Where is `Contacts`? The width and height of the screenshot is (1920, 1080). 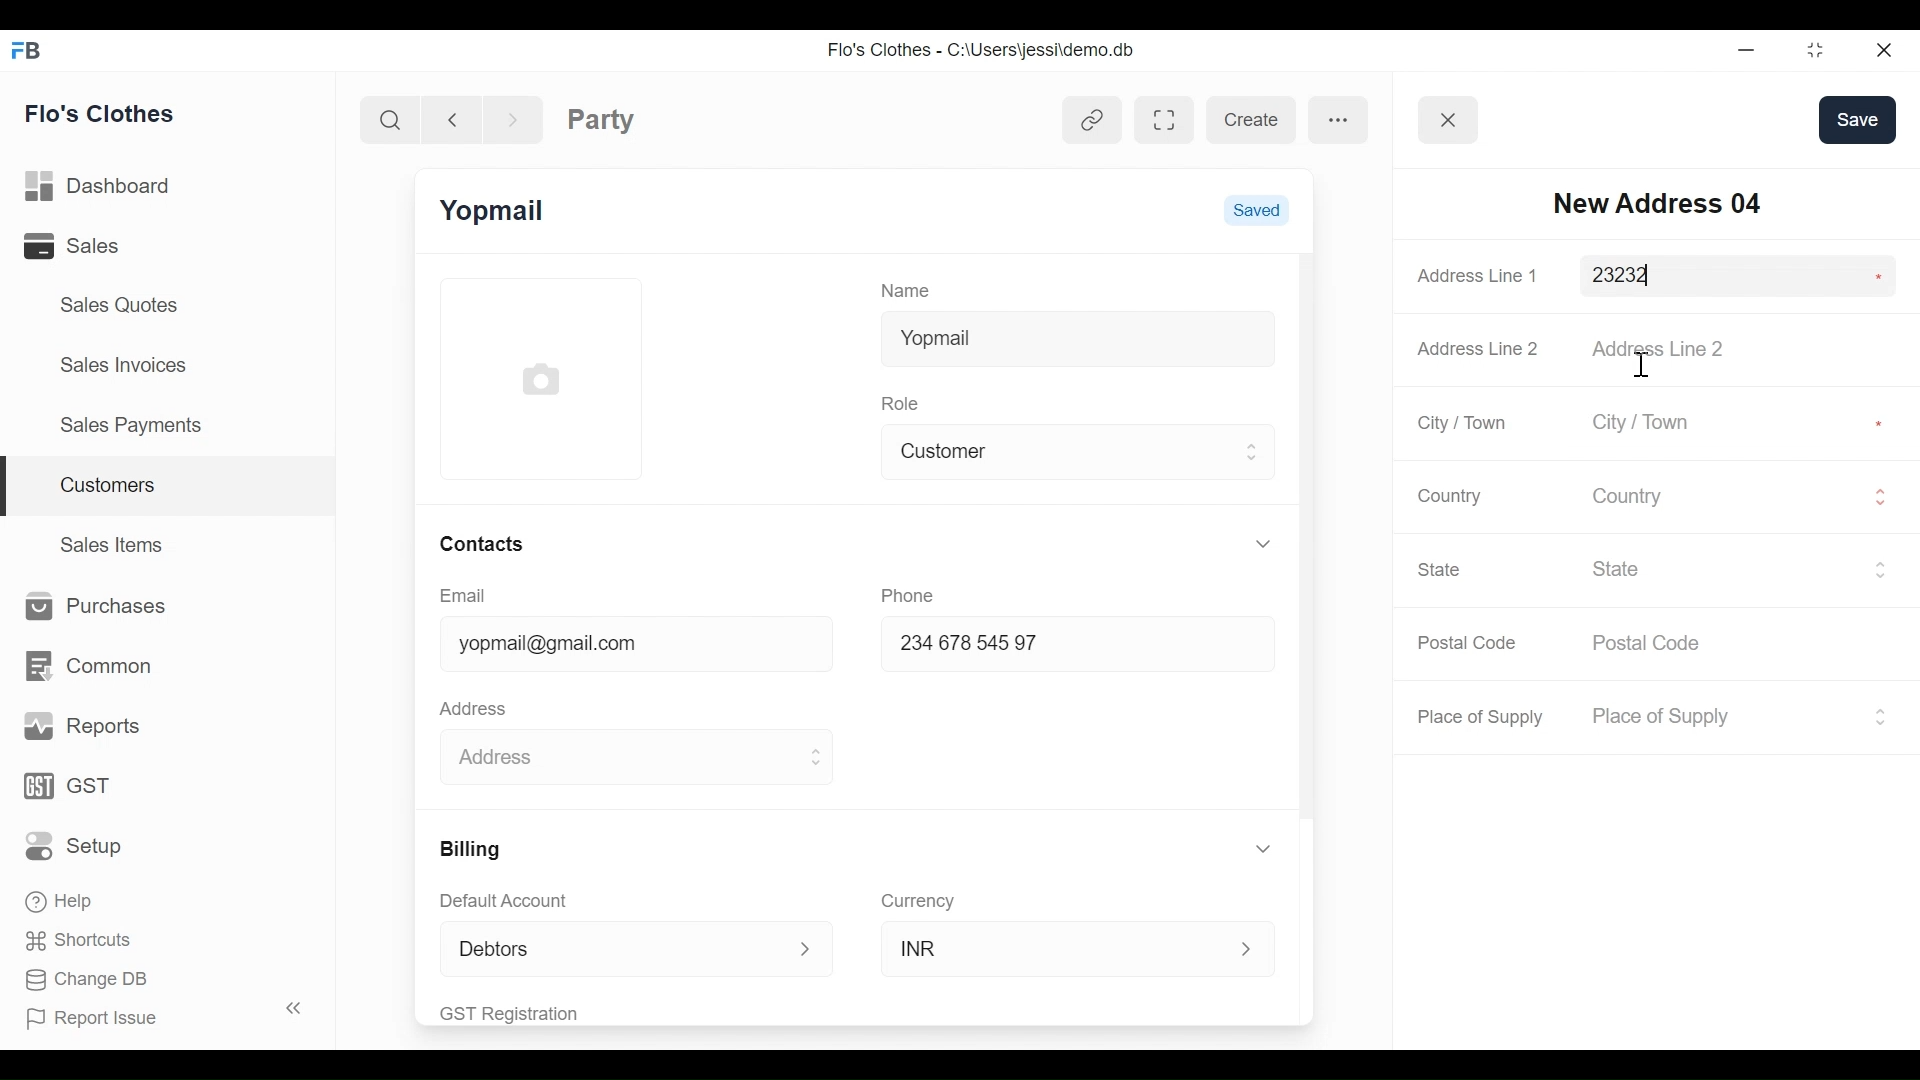
Contacts is located at coordinates (480, 543).